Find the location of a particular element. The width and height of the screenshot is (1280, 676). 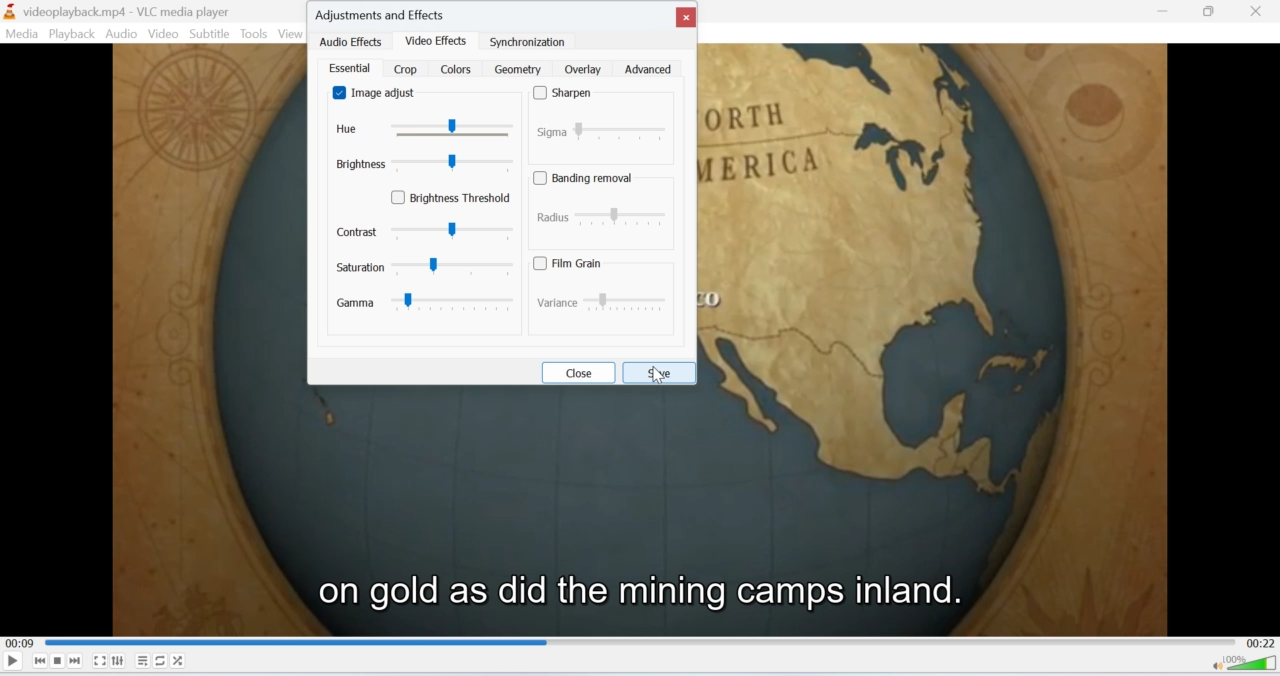

geometry is located at coordinates (518, 68).